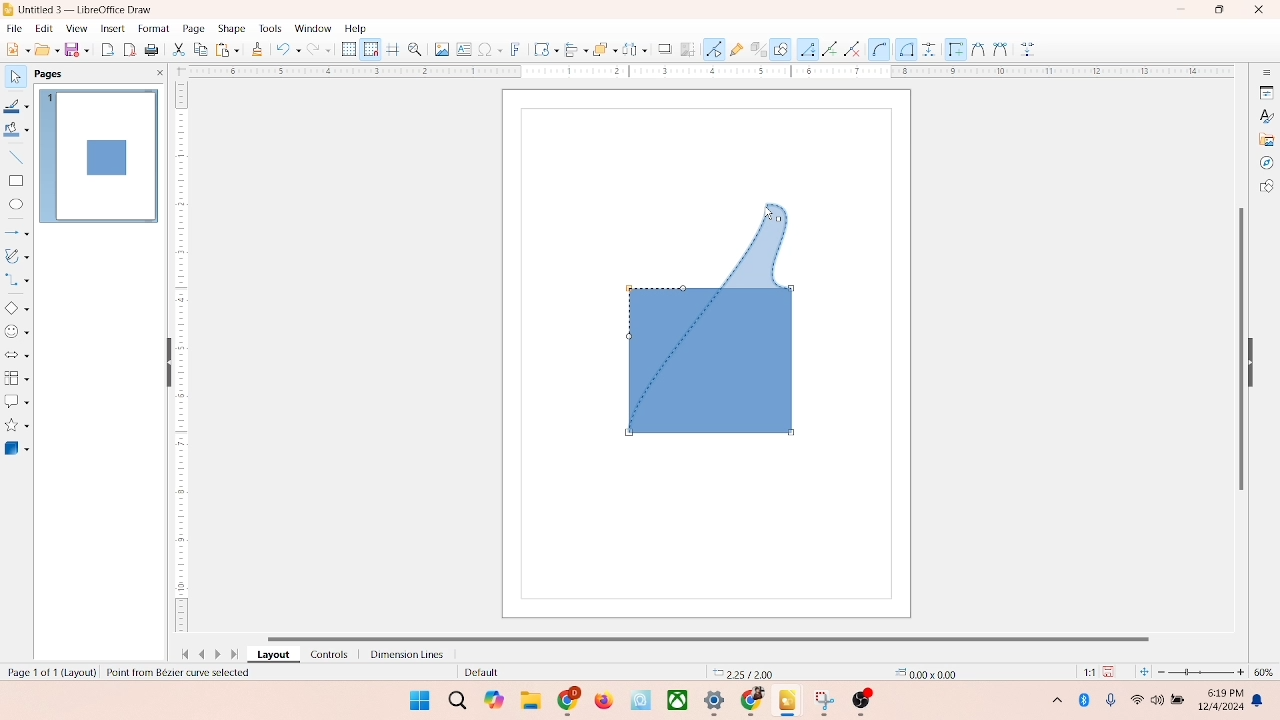 This screenshot has width=1280, height=720. Describe the element at coordinates (45, 49) in the screenshot. I see `open` at that location.